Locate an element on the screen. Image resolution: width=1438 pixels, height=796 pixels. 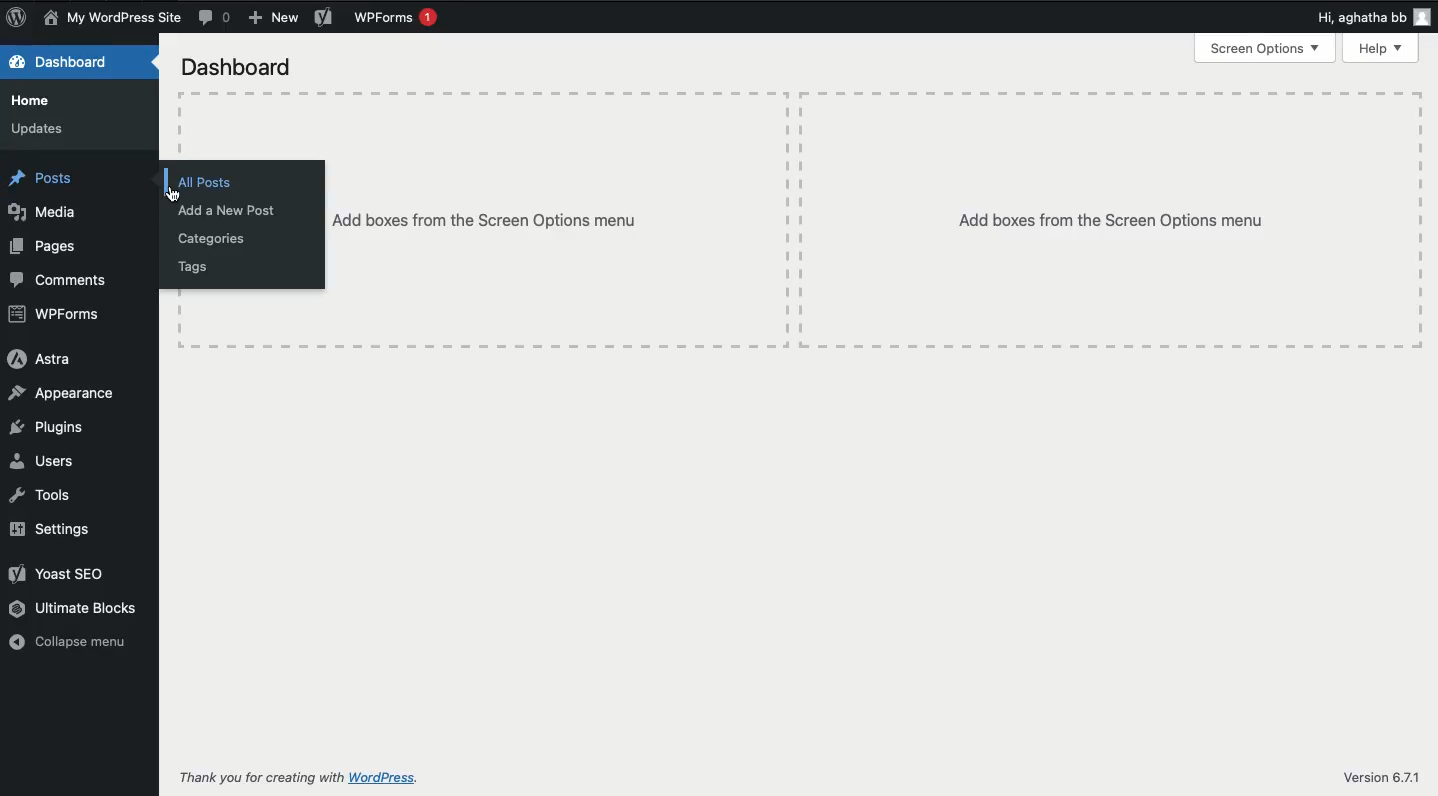
Yoast SEO is located at coordinates (59, 574).